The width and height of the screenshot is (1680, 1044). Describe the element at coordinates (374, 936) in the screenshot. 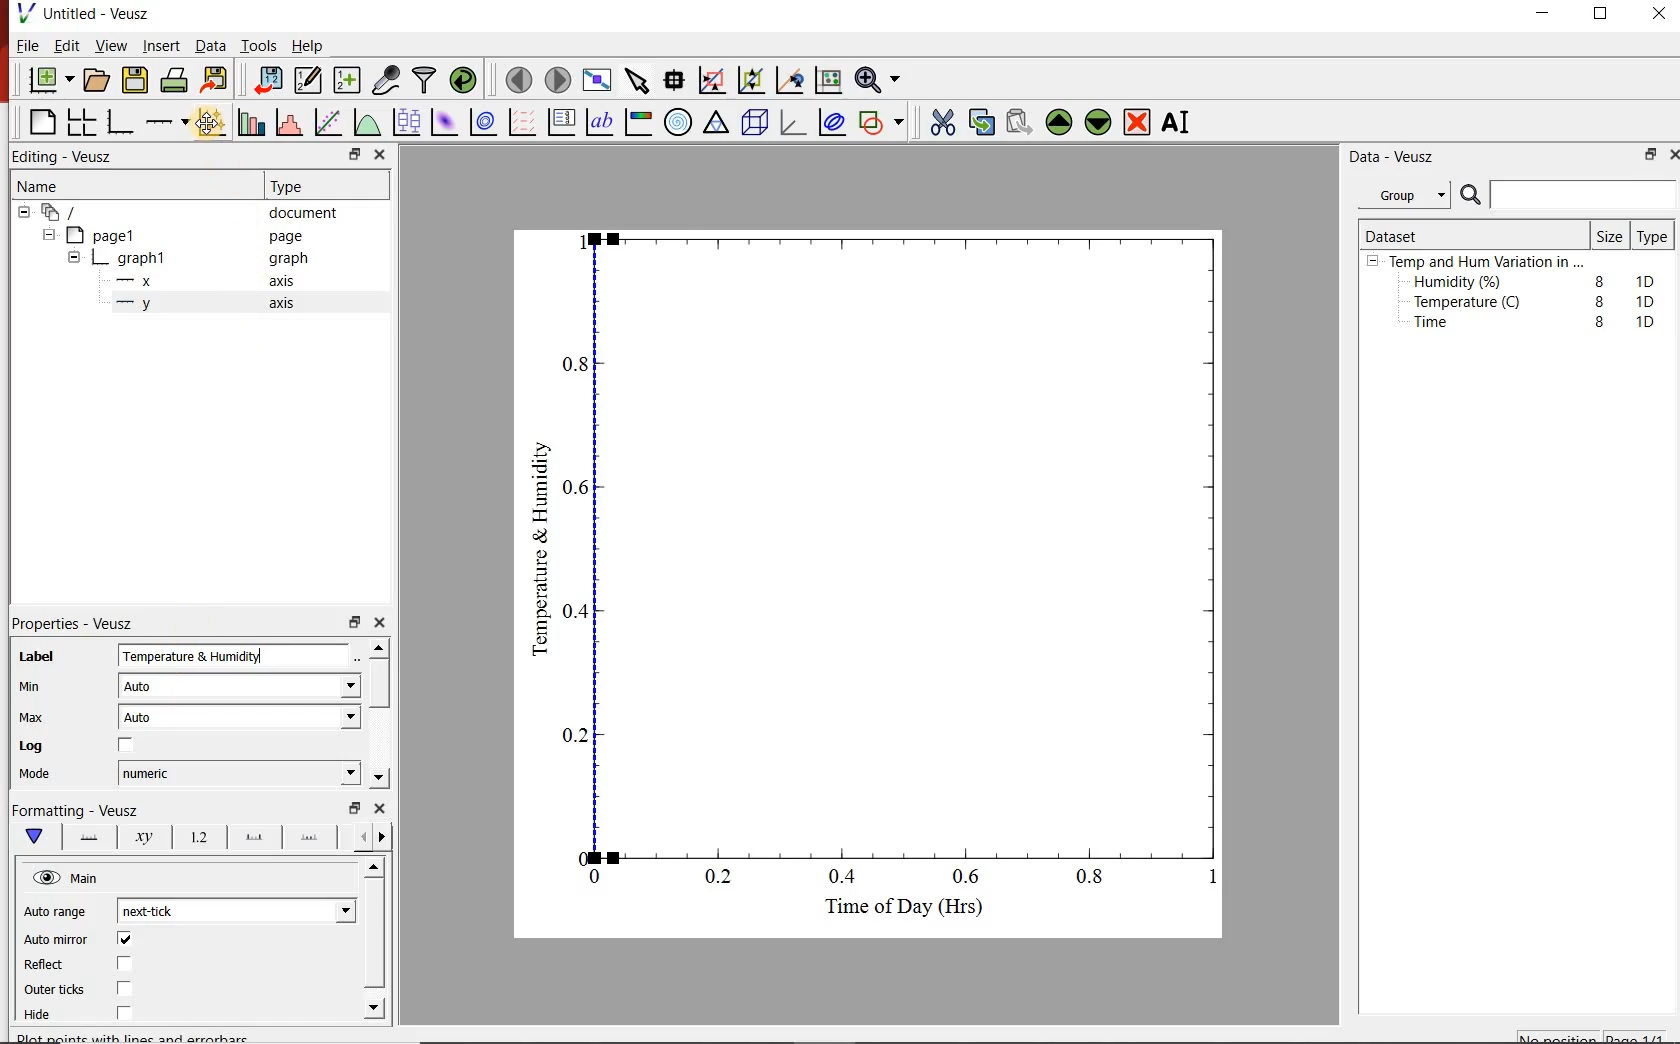

I see `scroll bar` at that location.